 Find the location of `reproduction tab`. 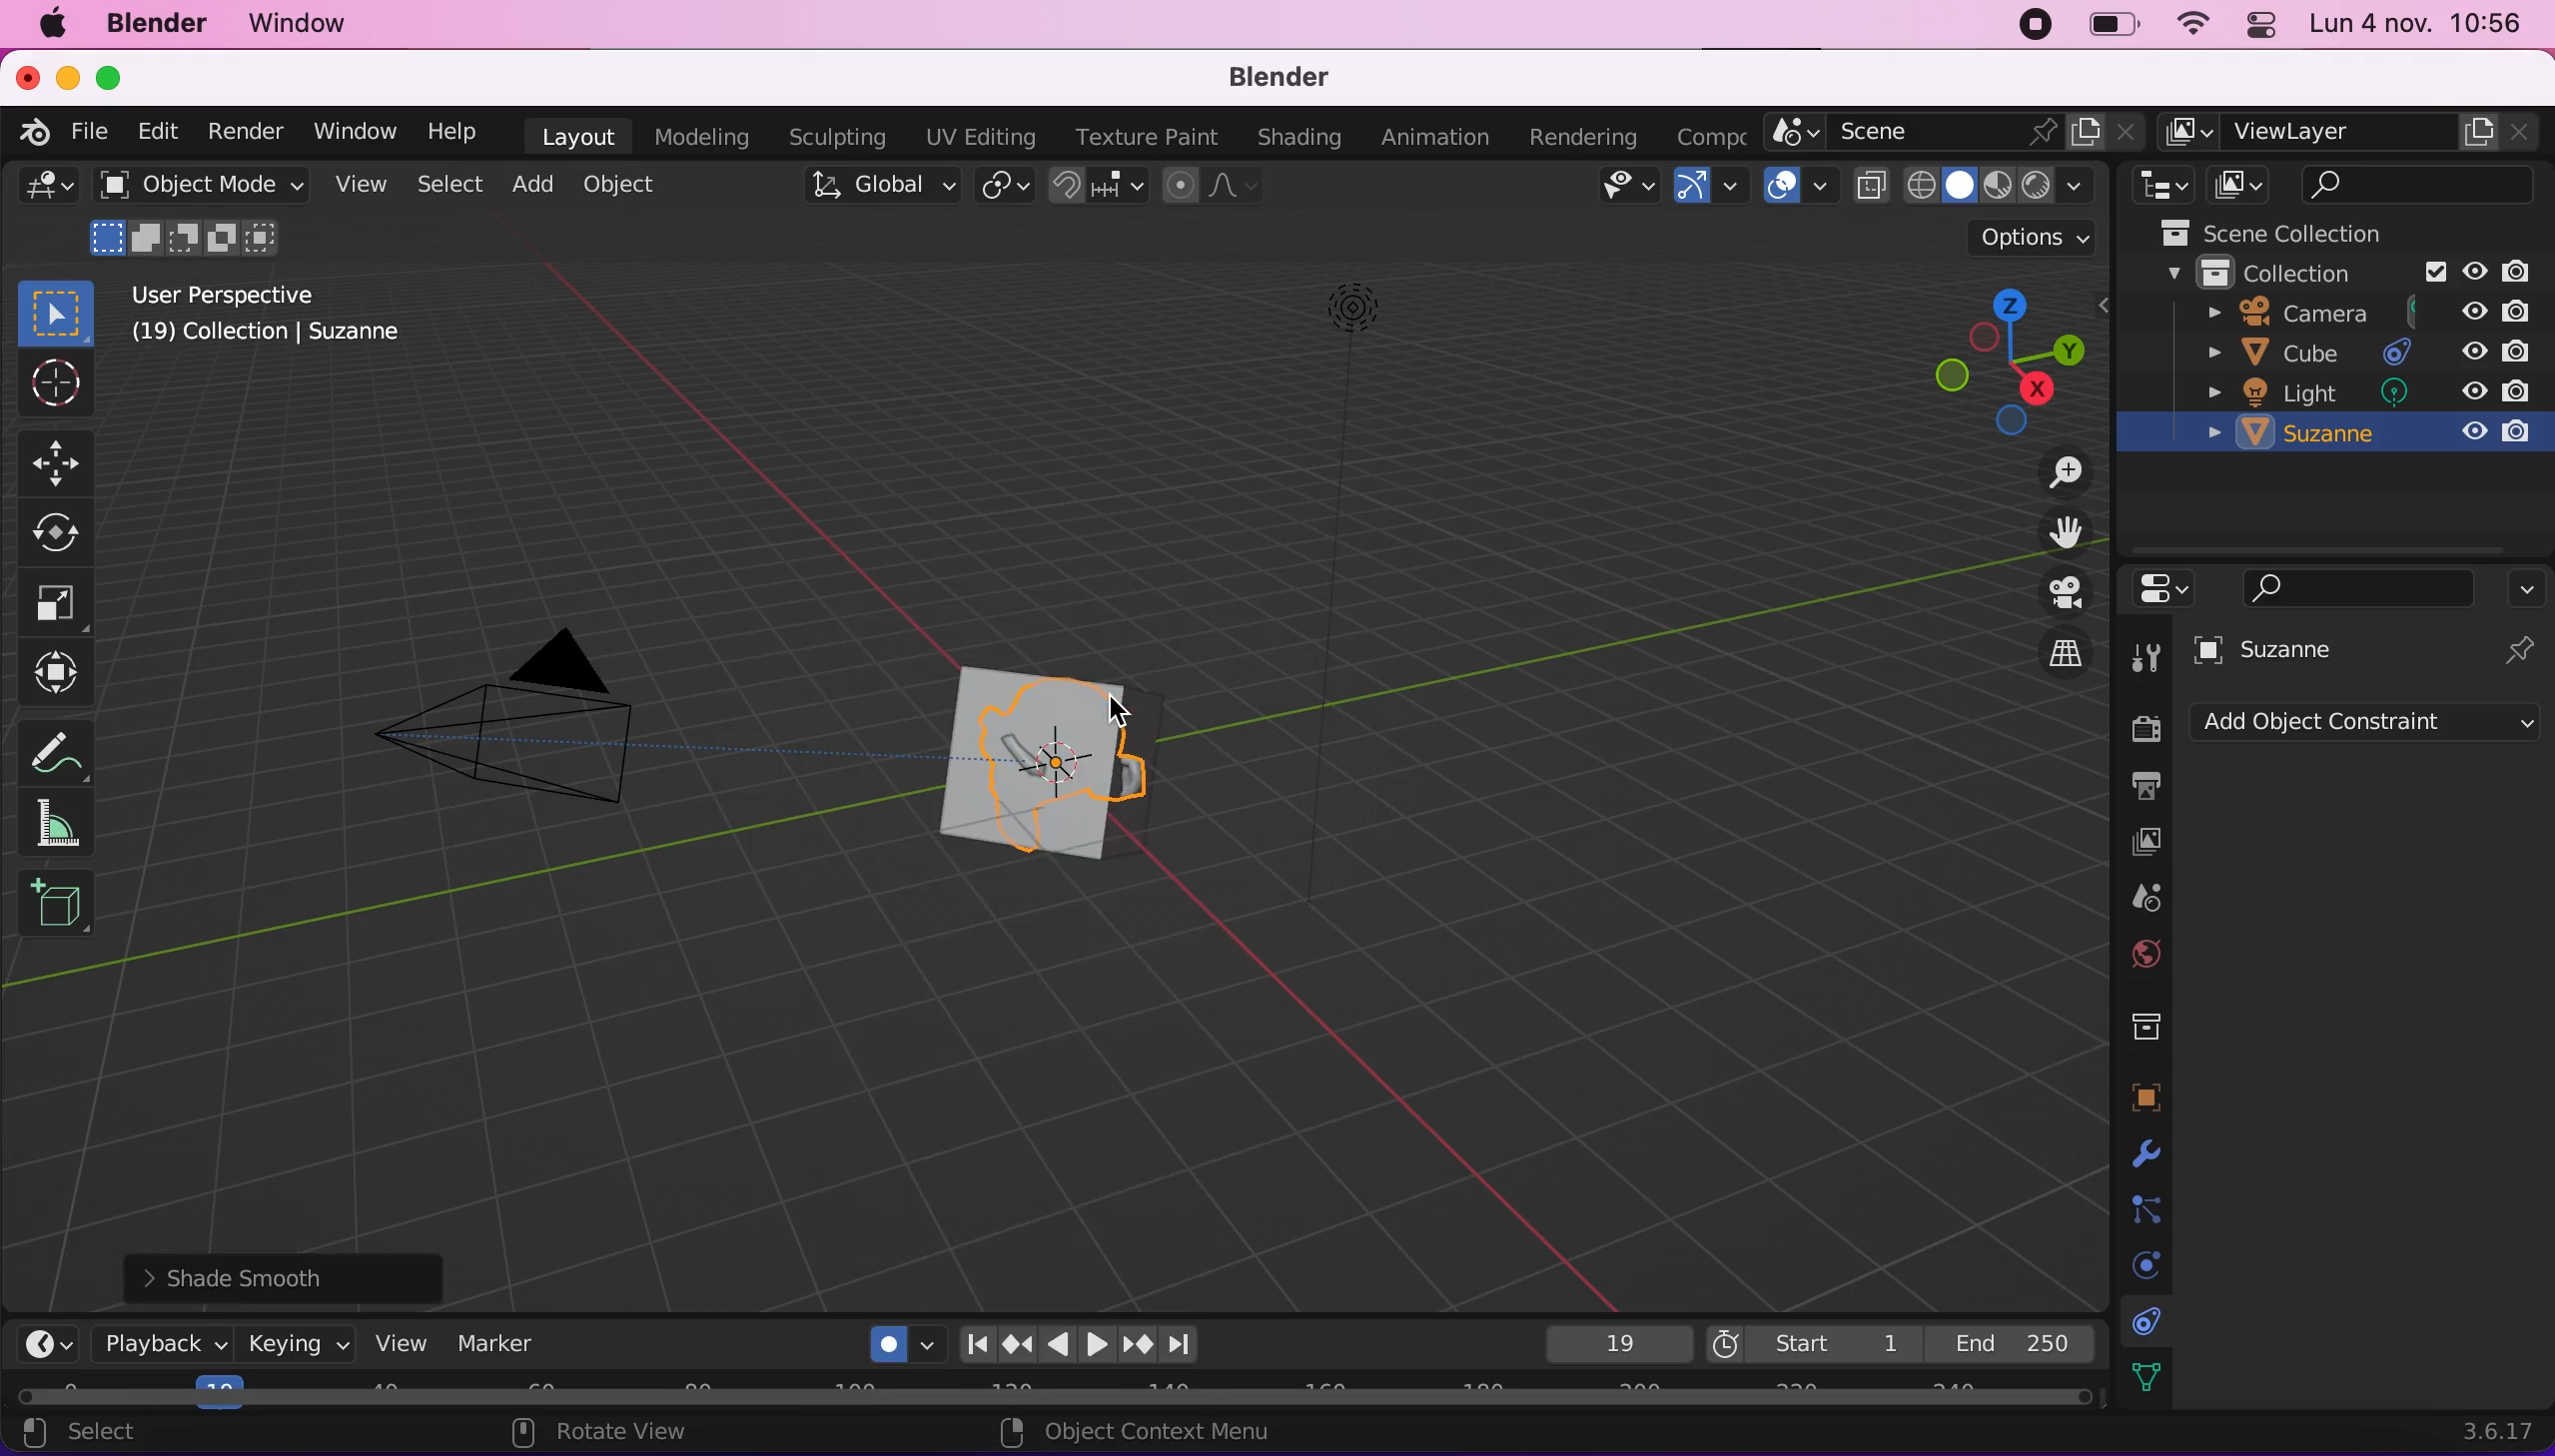

reproduction tab is located at coordinates (1108, 1340).